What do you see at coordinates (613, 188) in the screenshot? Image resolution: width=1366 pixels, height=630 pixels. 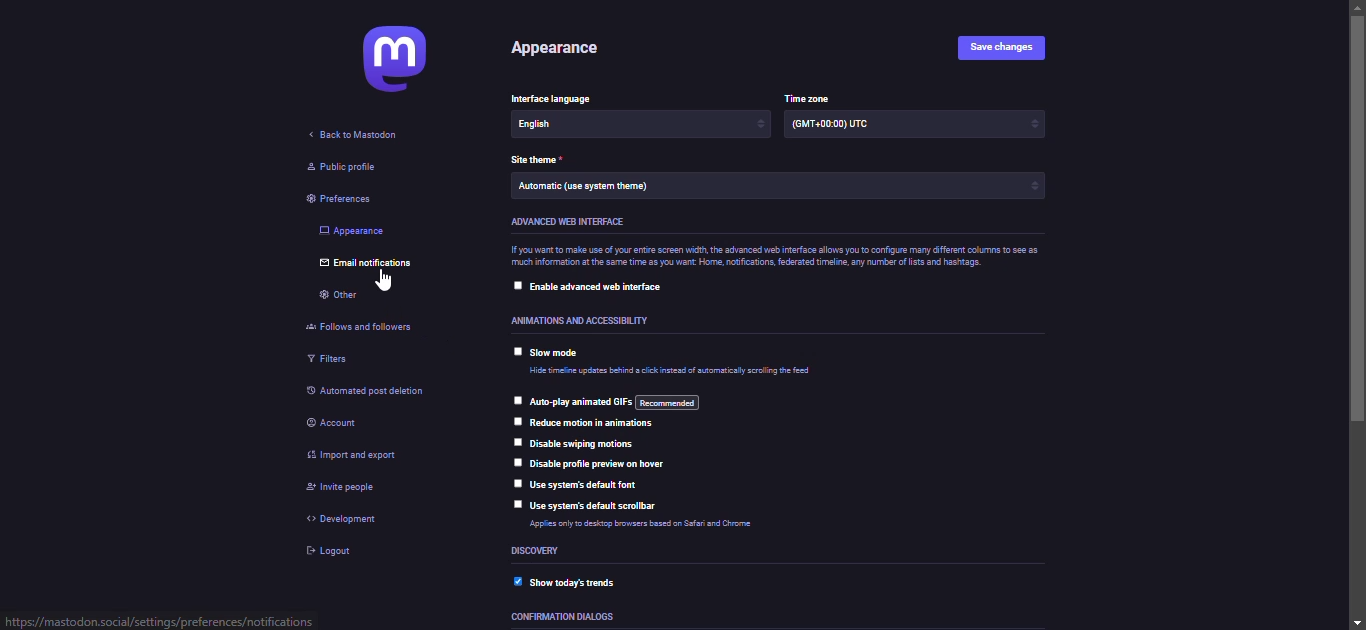 I see `theme` at bounding box center [613, 188].